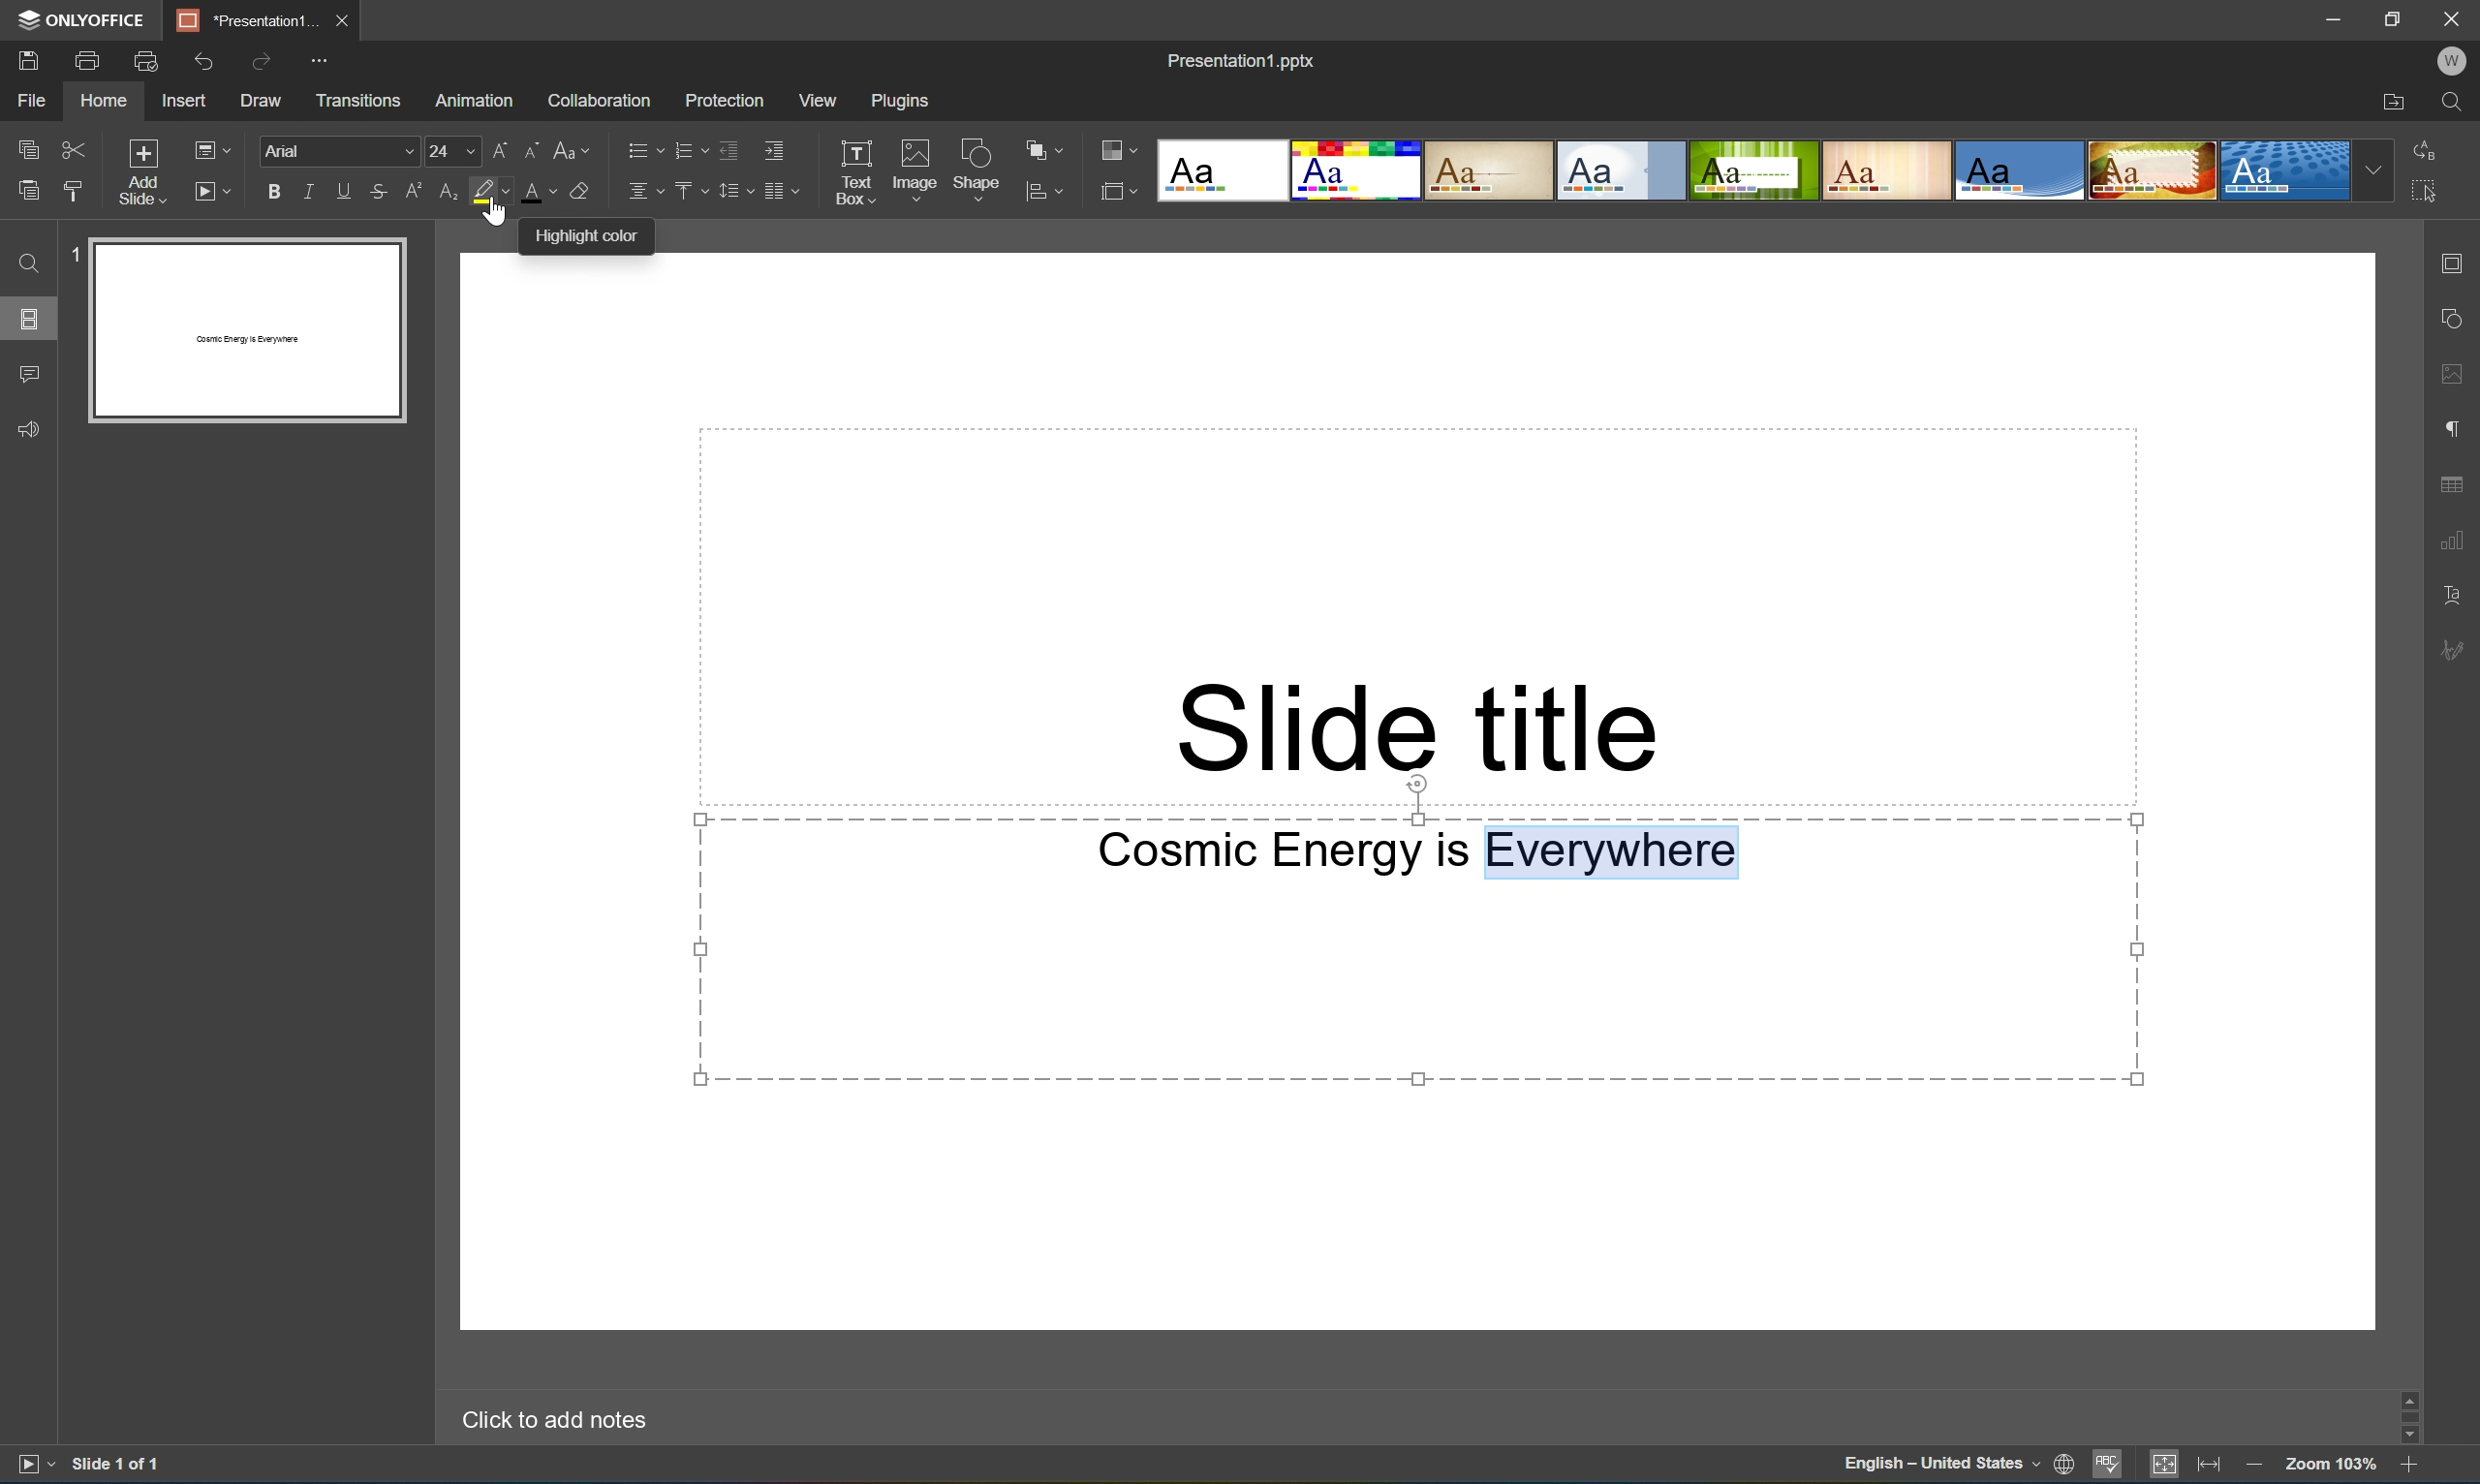 The width and height of the screenshot is (2480, 1484). Describe the element at coordinates (100, 100) in the screenshot. I see `Home` at that location.